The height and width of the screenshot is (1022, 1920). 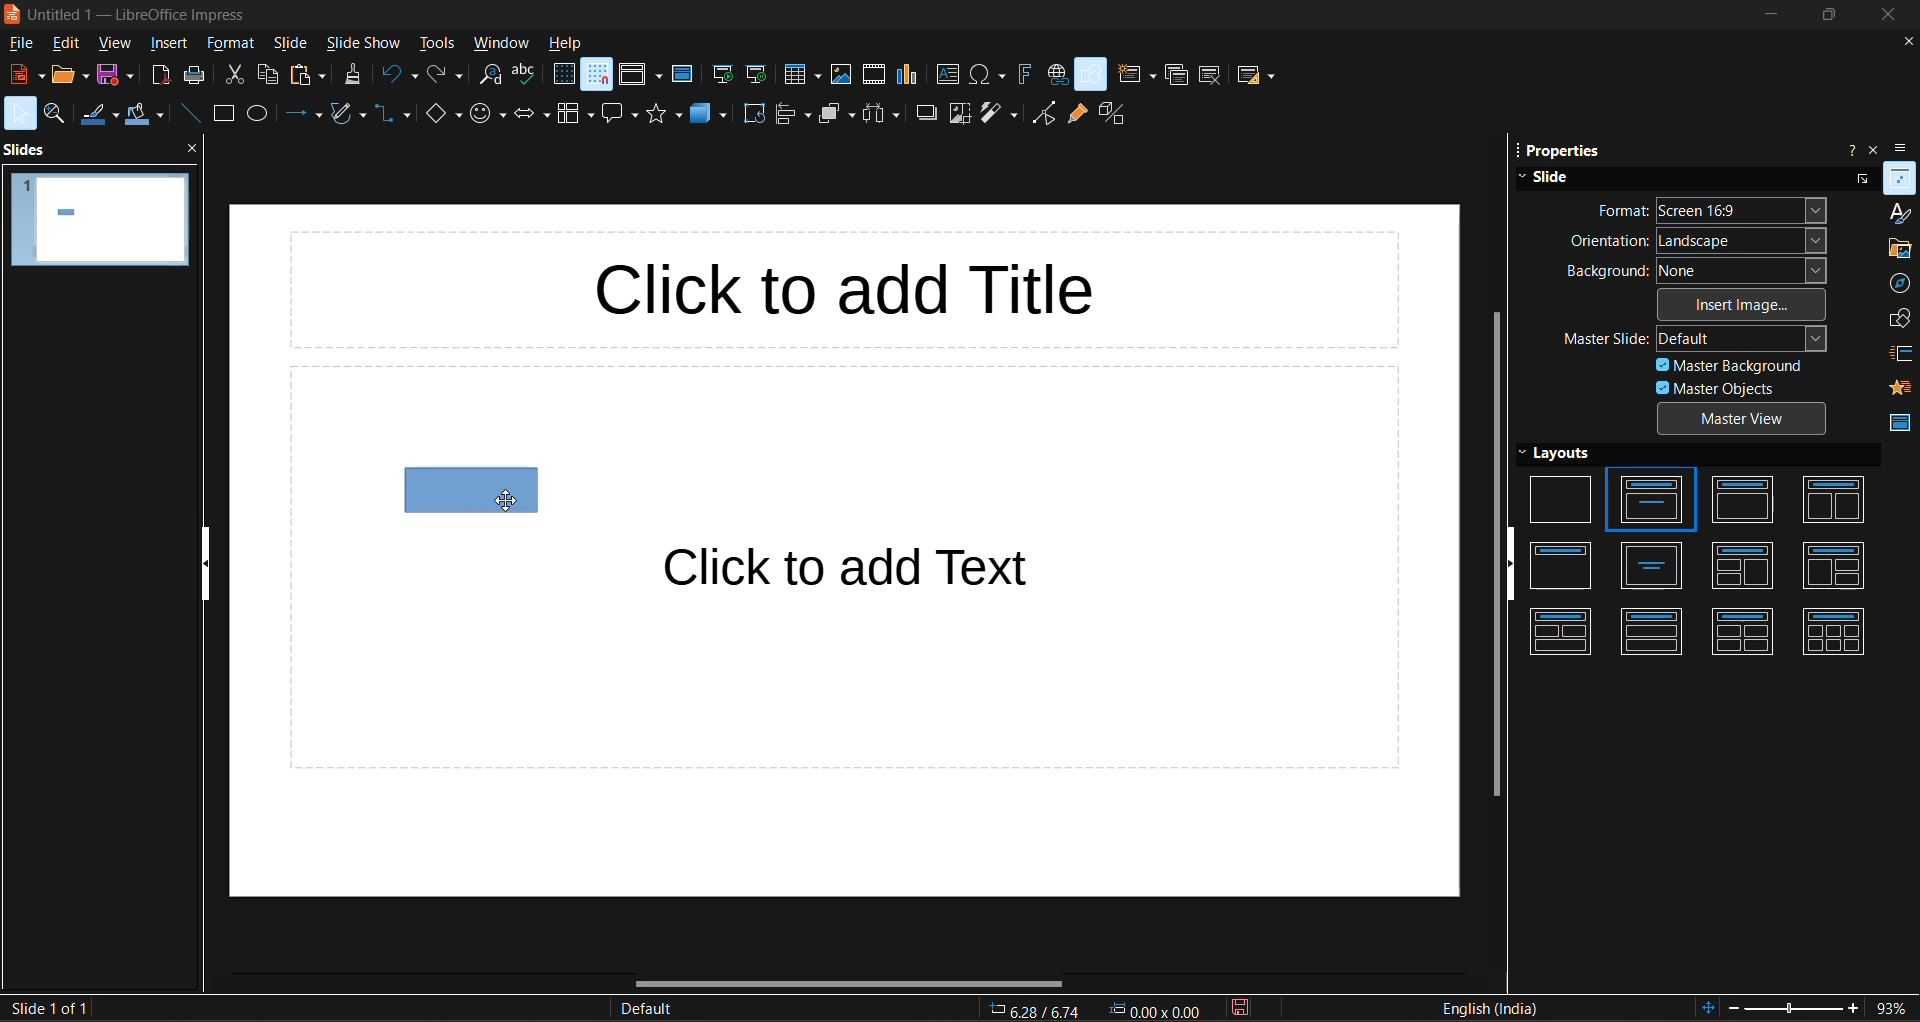 What do you see at coordinates (879, 113) in the screenshot?
I see `distribute` at bounding box center [879, 113].